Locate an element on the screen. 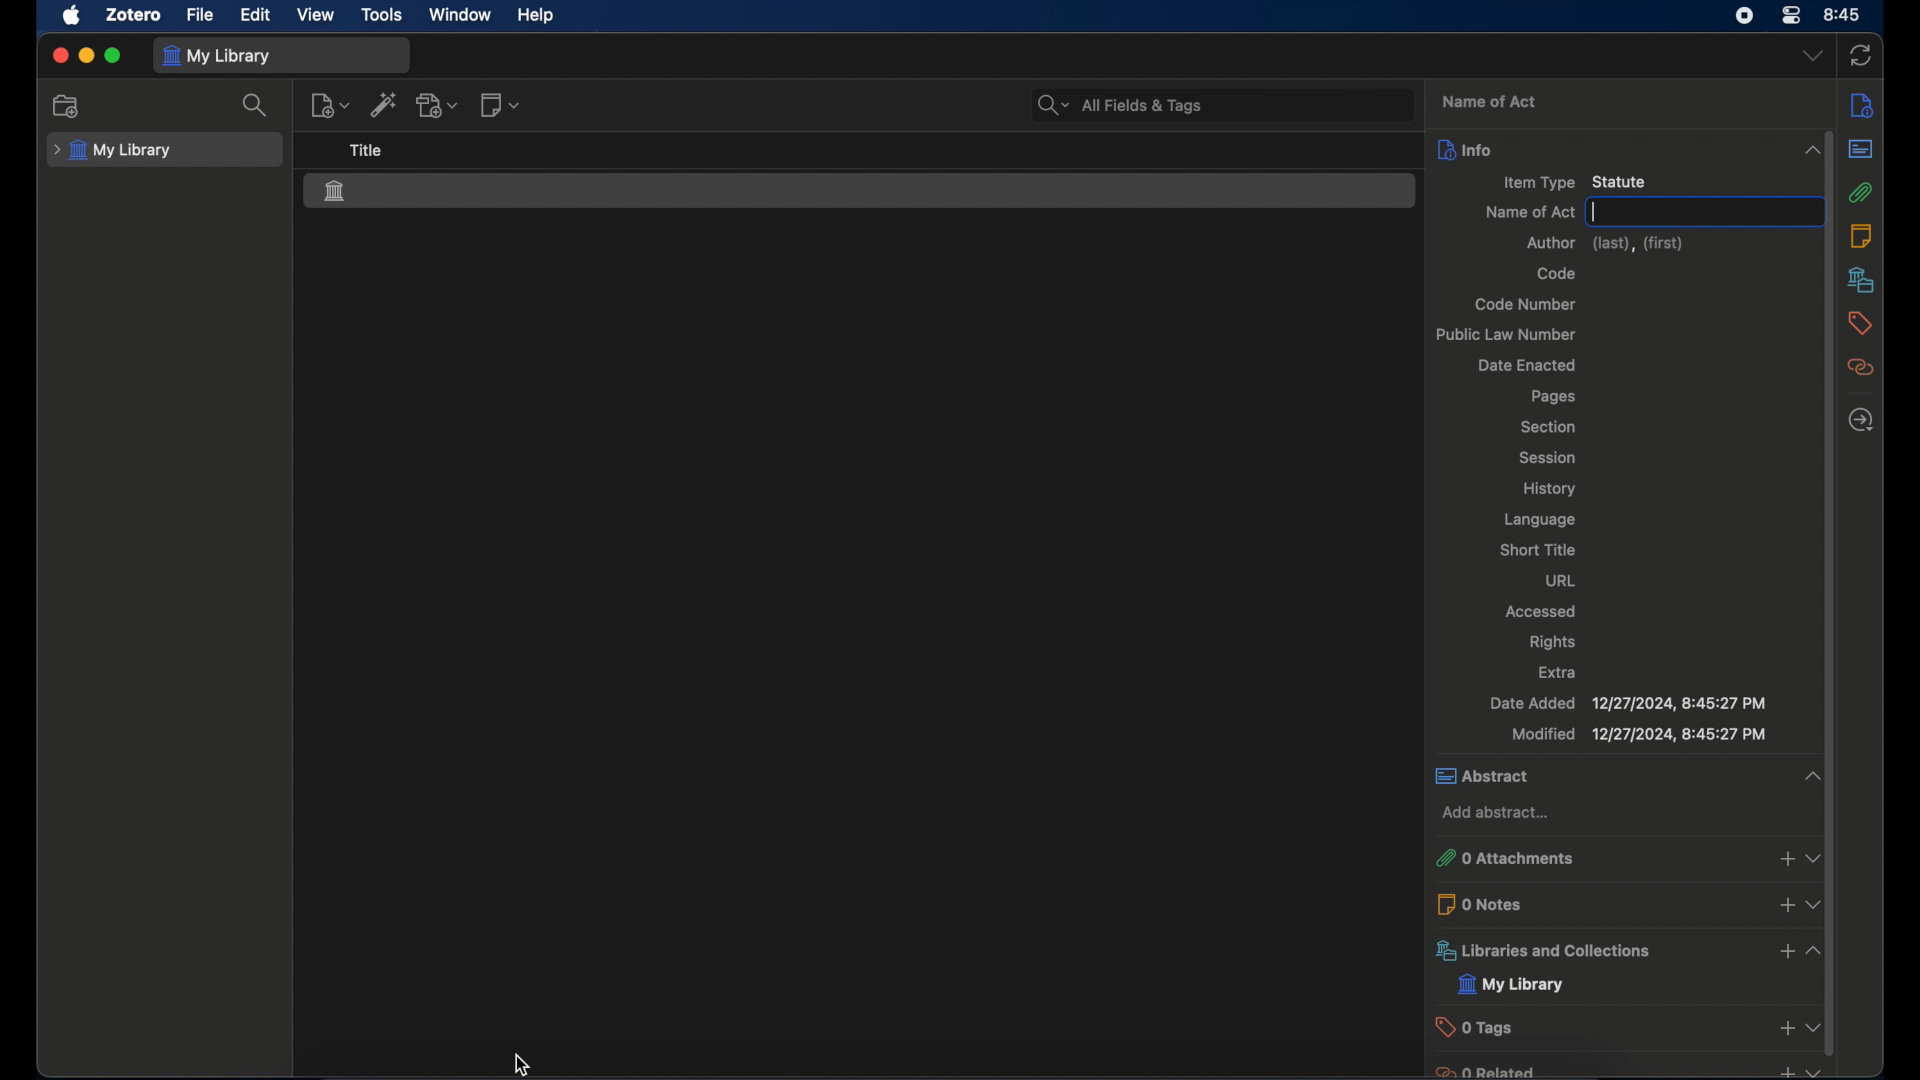 The height and width of the screenshot is (1080, 1920). edit is located at coordinates (253, 16).